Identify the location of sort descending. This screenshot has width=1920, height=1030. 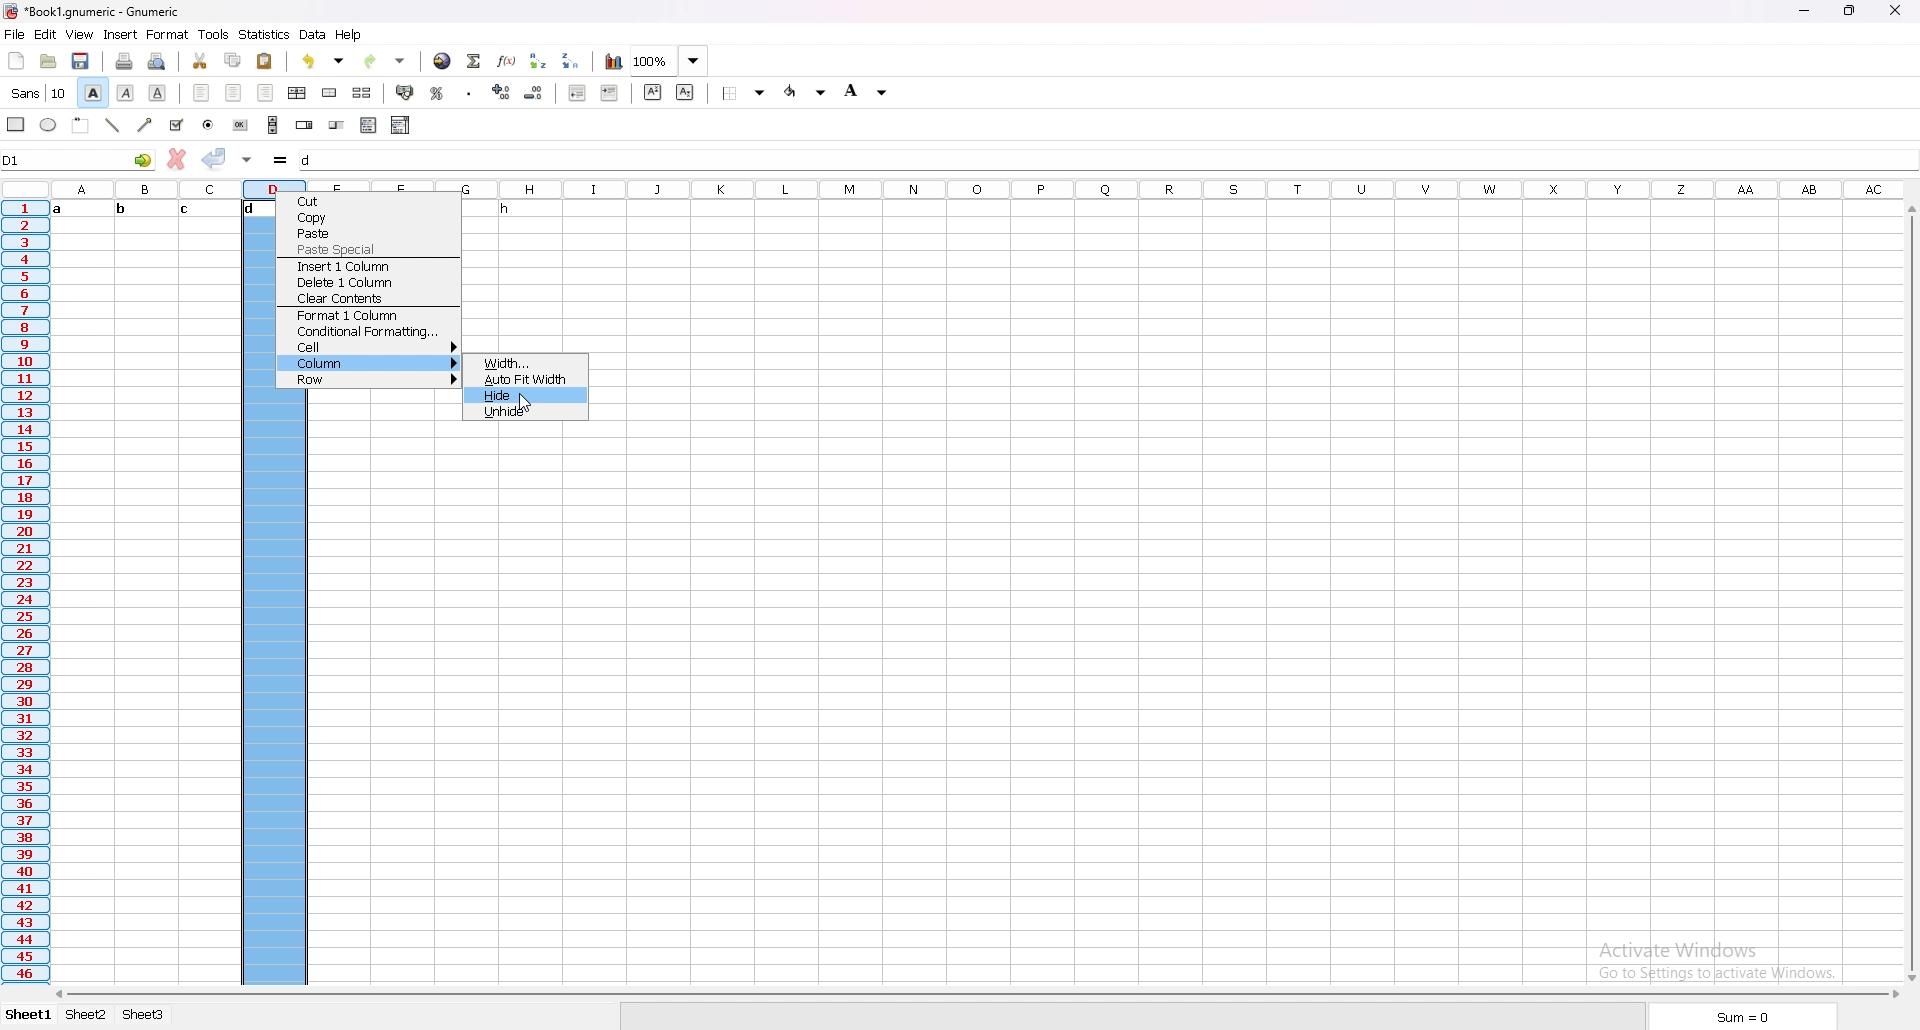
(571, 60).